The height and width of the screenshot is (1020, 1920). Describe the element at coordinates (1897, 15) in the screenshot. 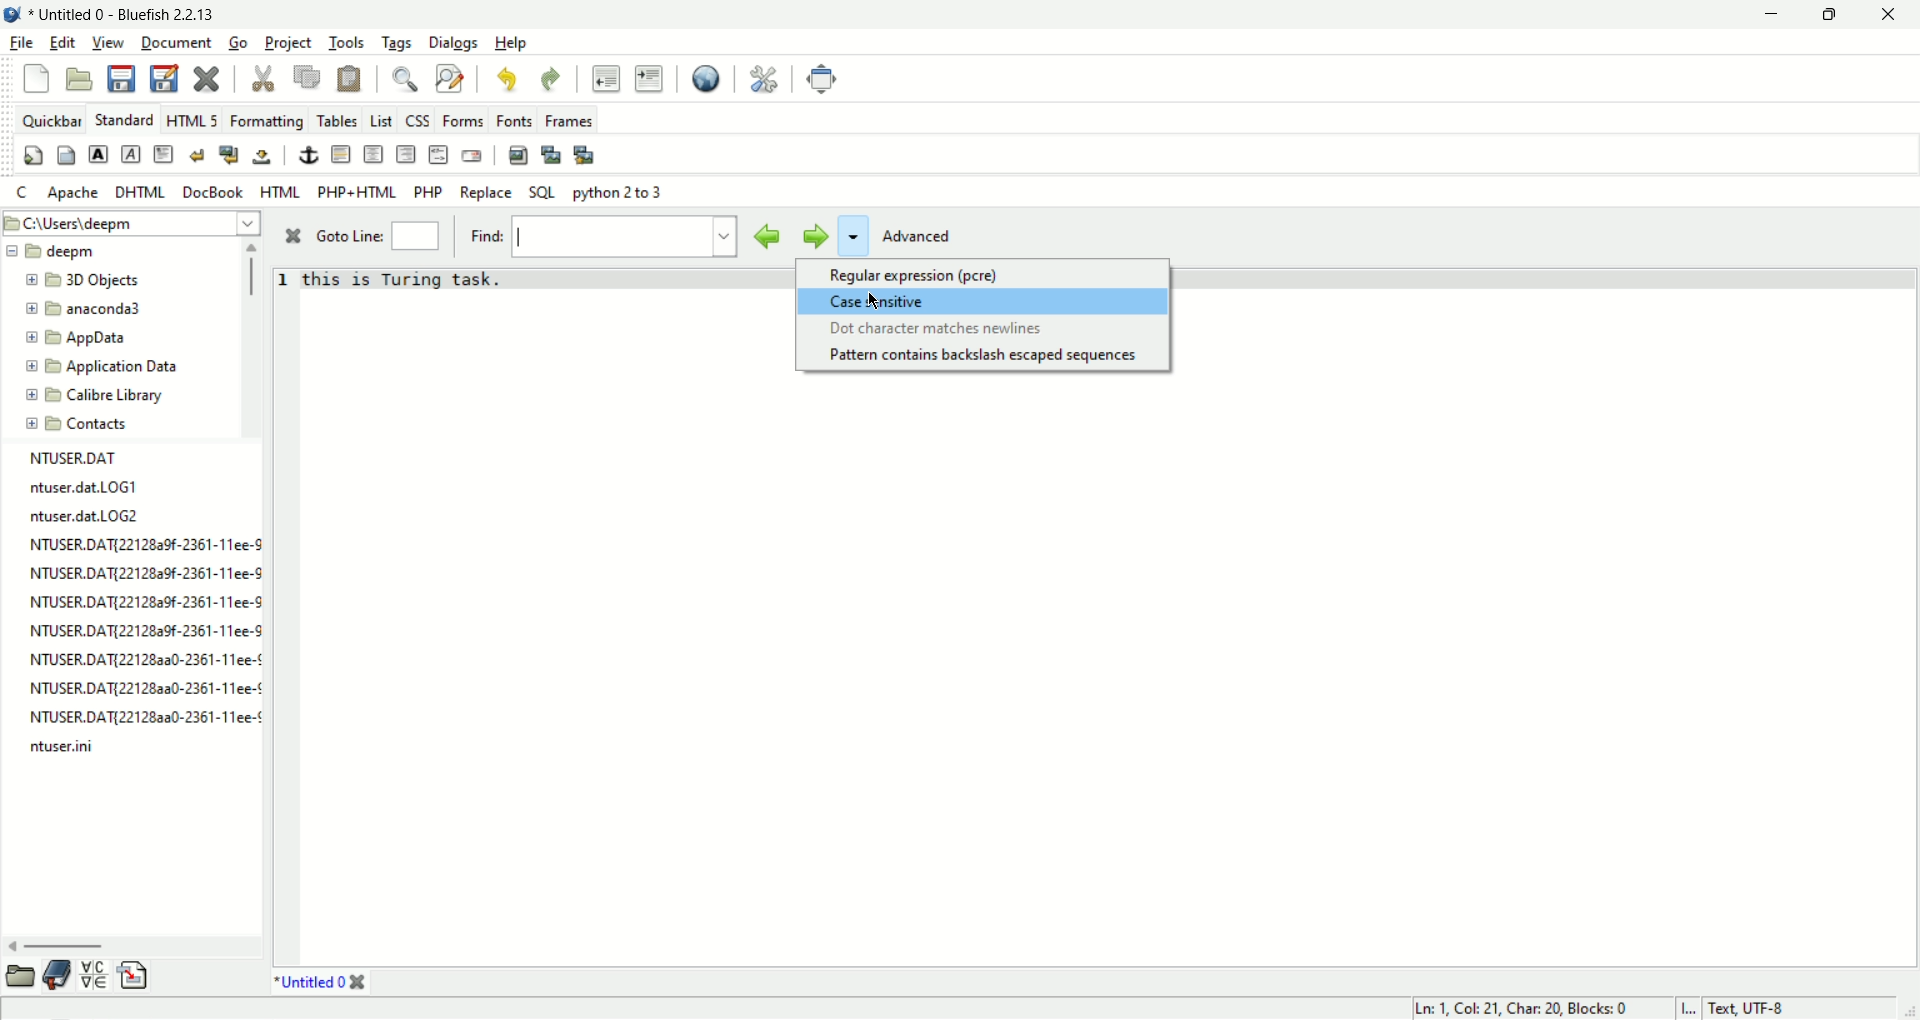

I see `close` at that location.